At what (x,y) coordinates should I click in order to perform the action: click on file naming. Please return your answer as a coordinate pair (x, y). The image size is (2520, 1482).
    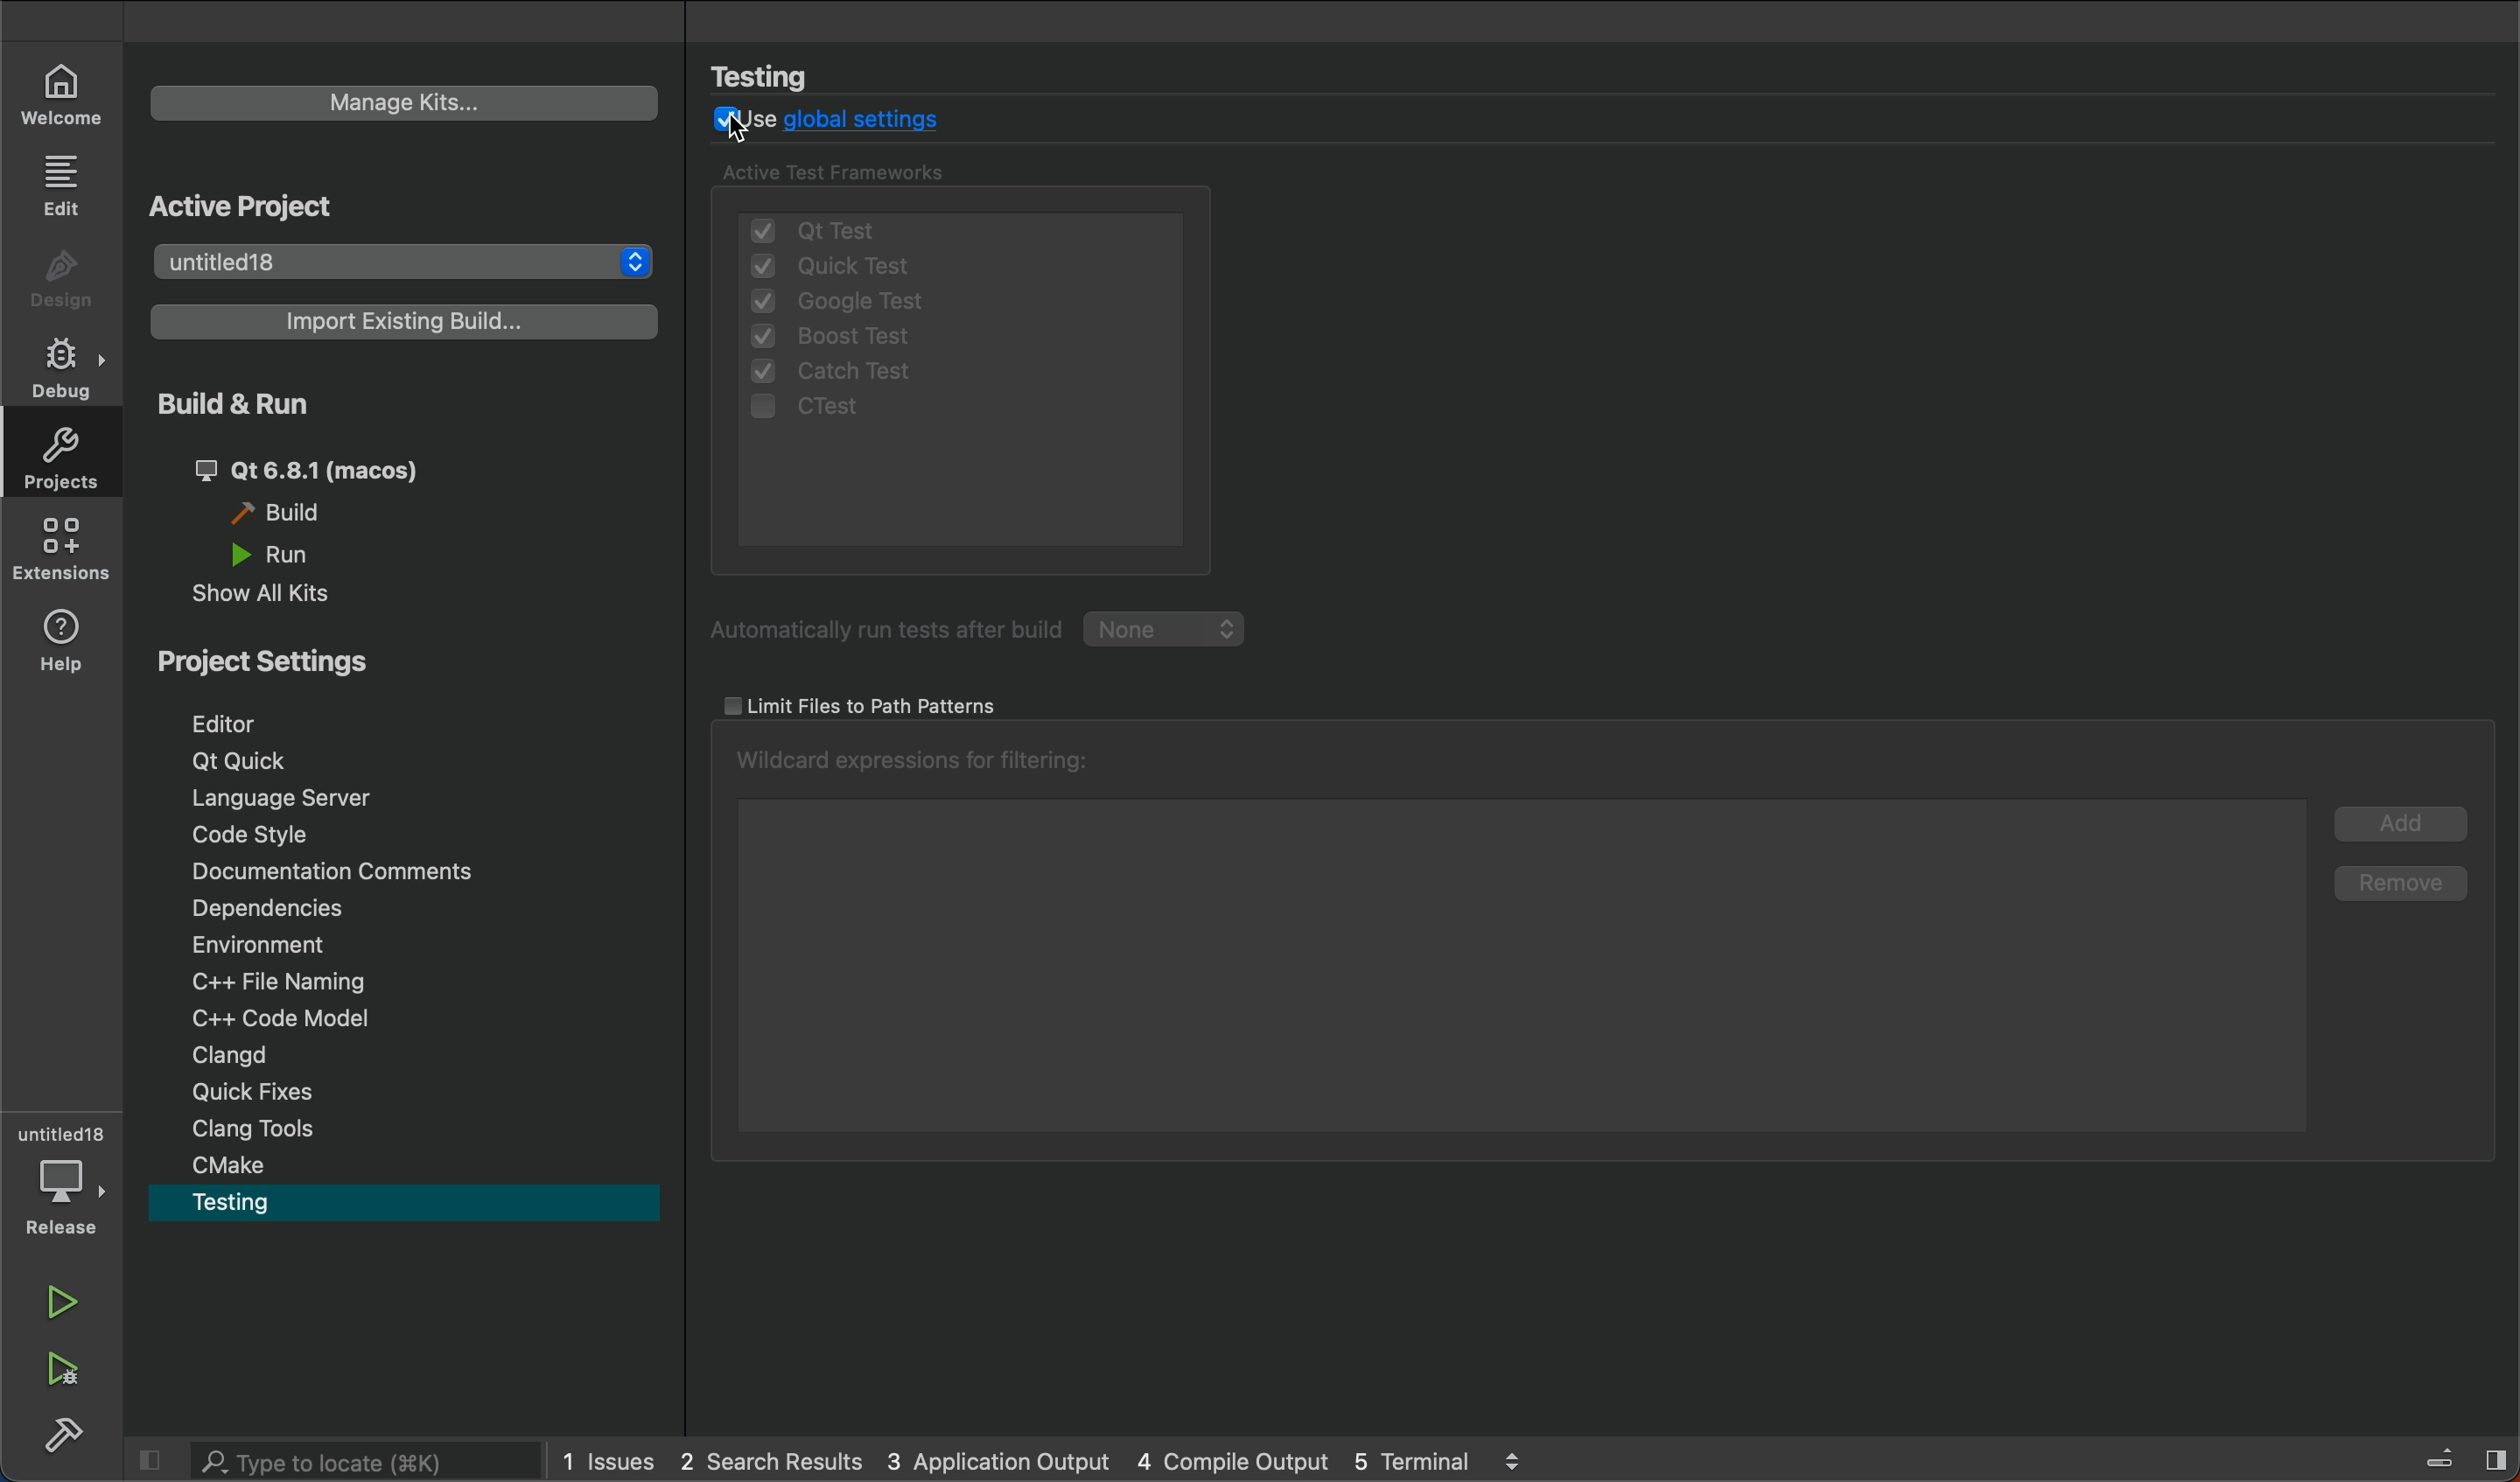
    Looking at the image, I should click on (414, 986).